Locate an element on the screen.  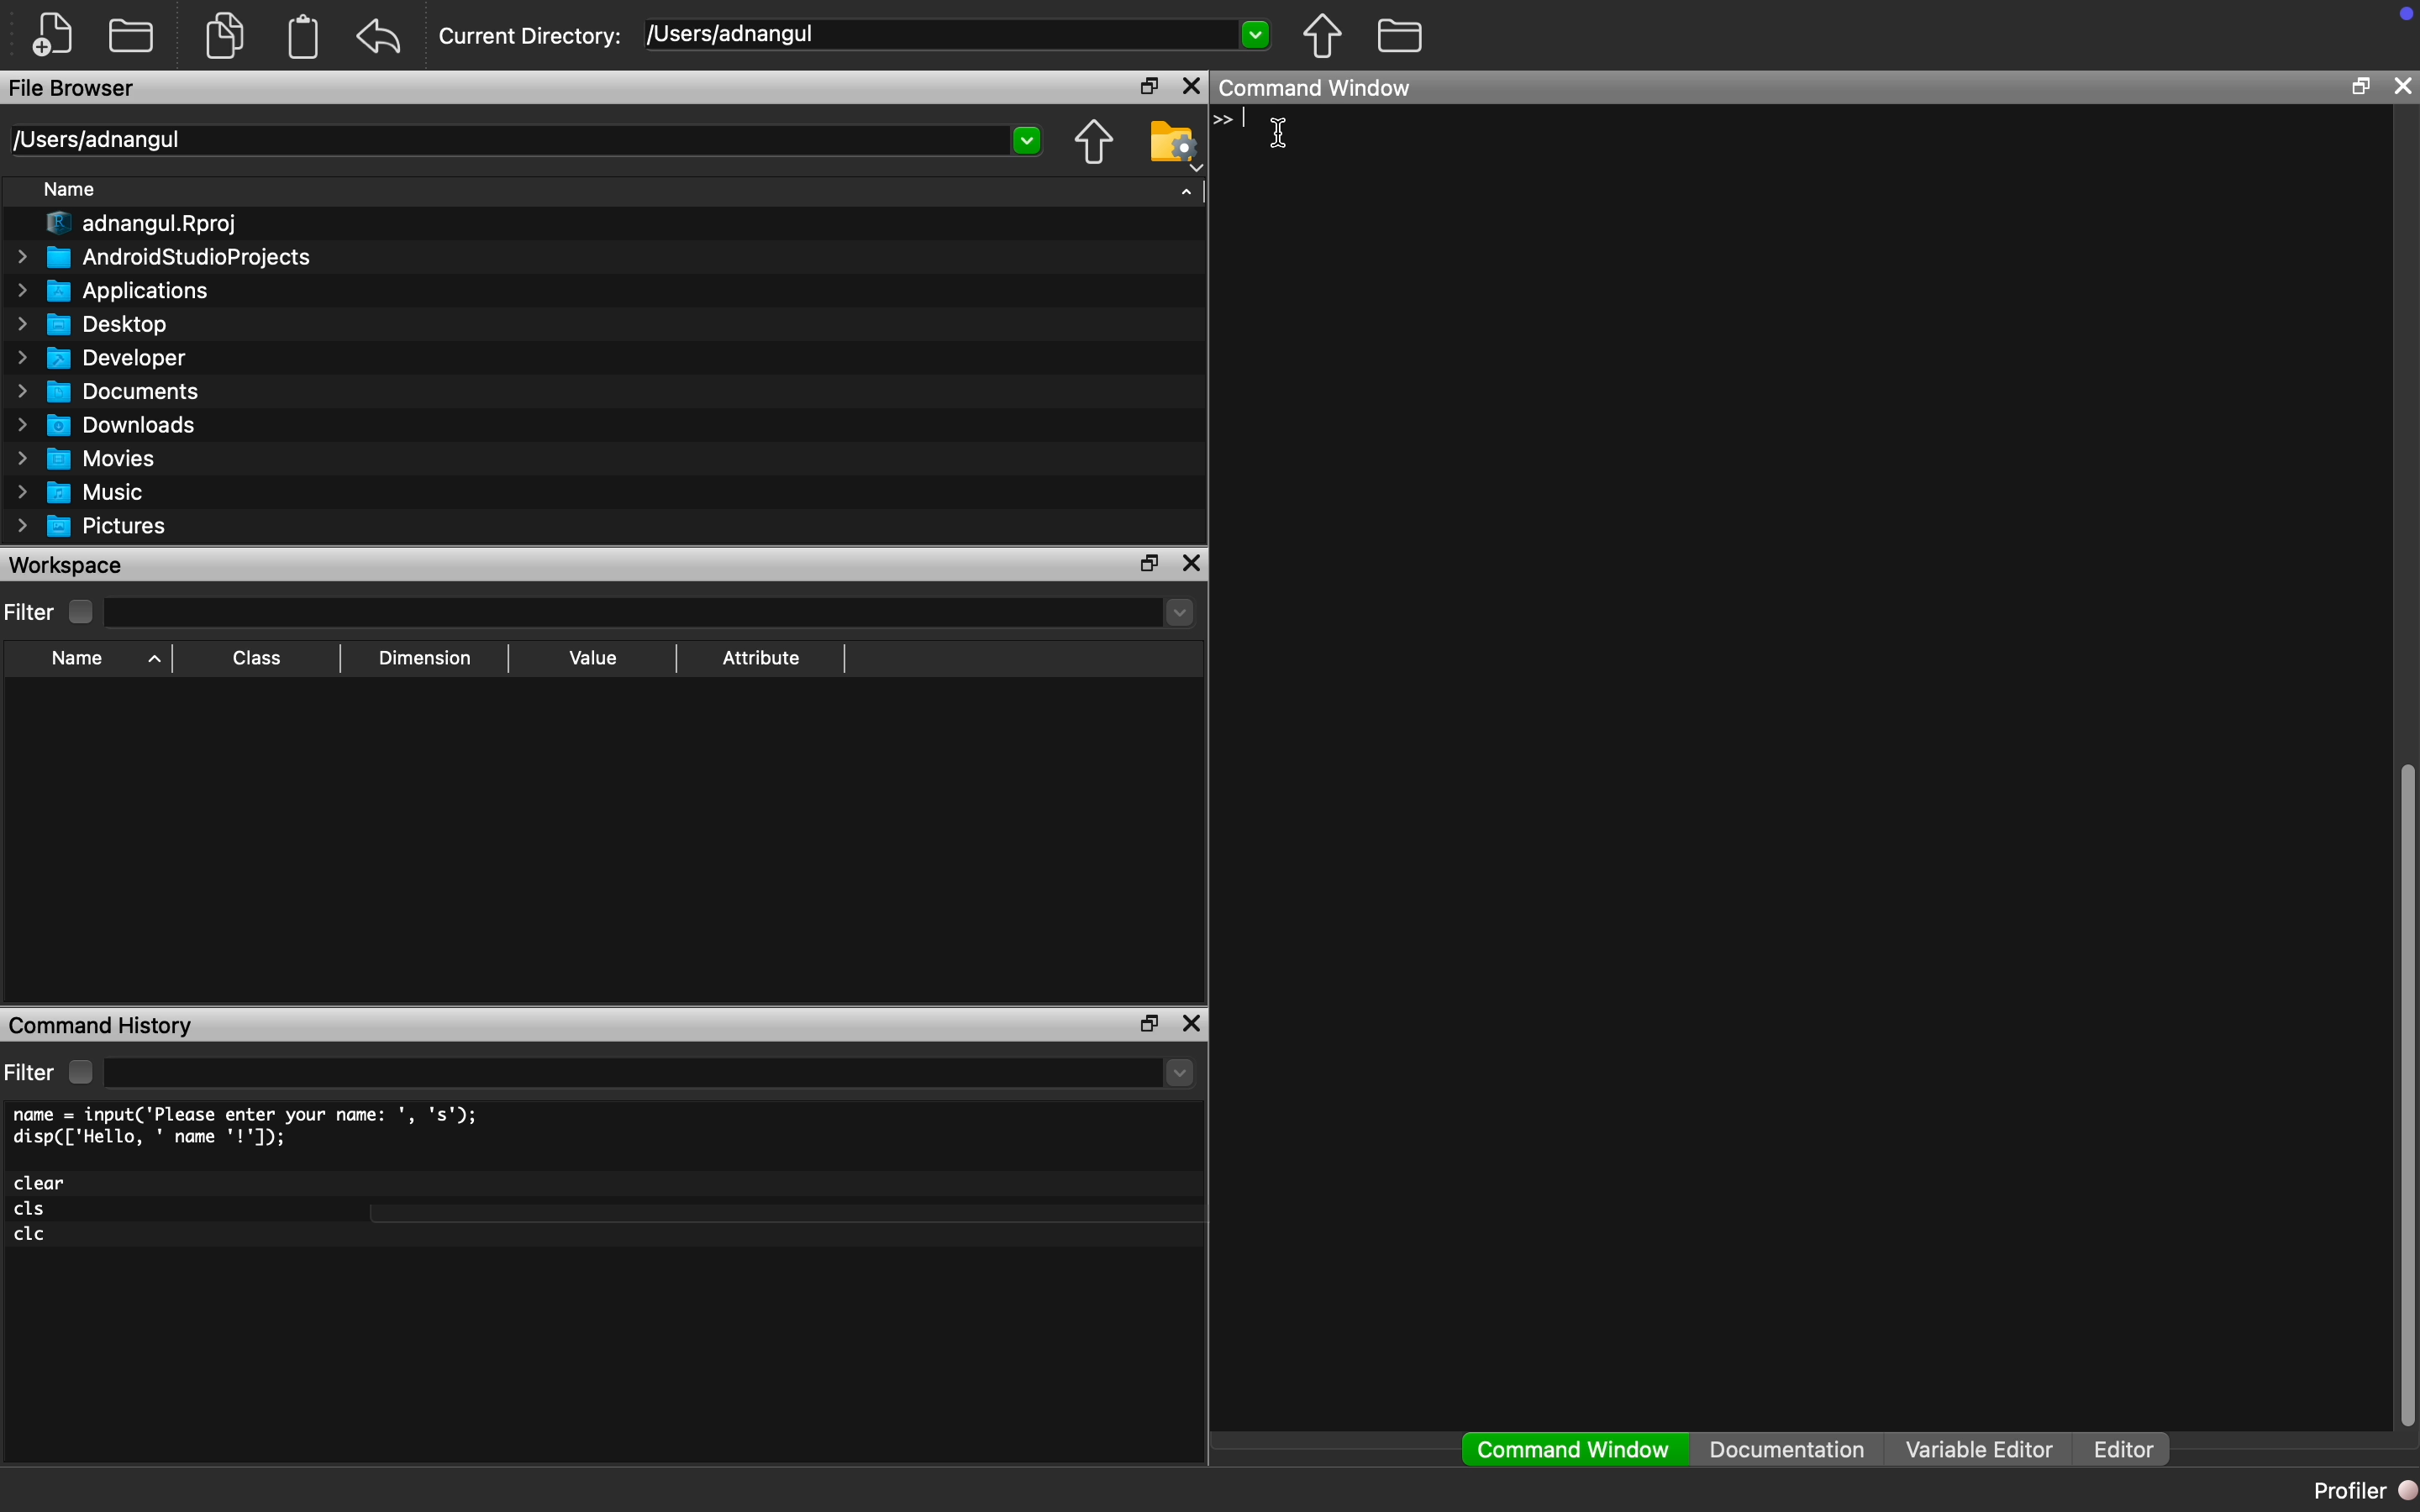
previous file is located at coordinates (1324, 36).